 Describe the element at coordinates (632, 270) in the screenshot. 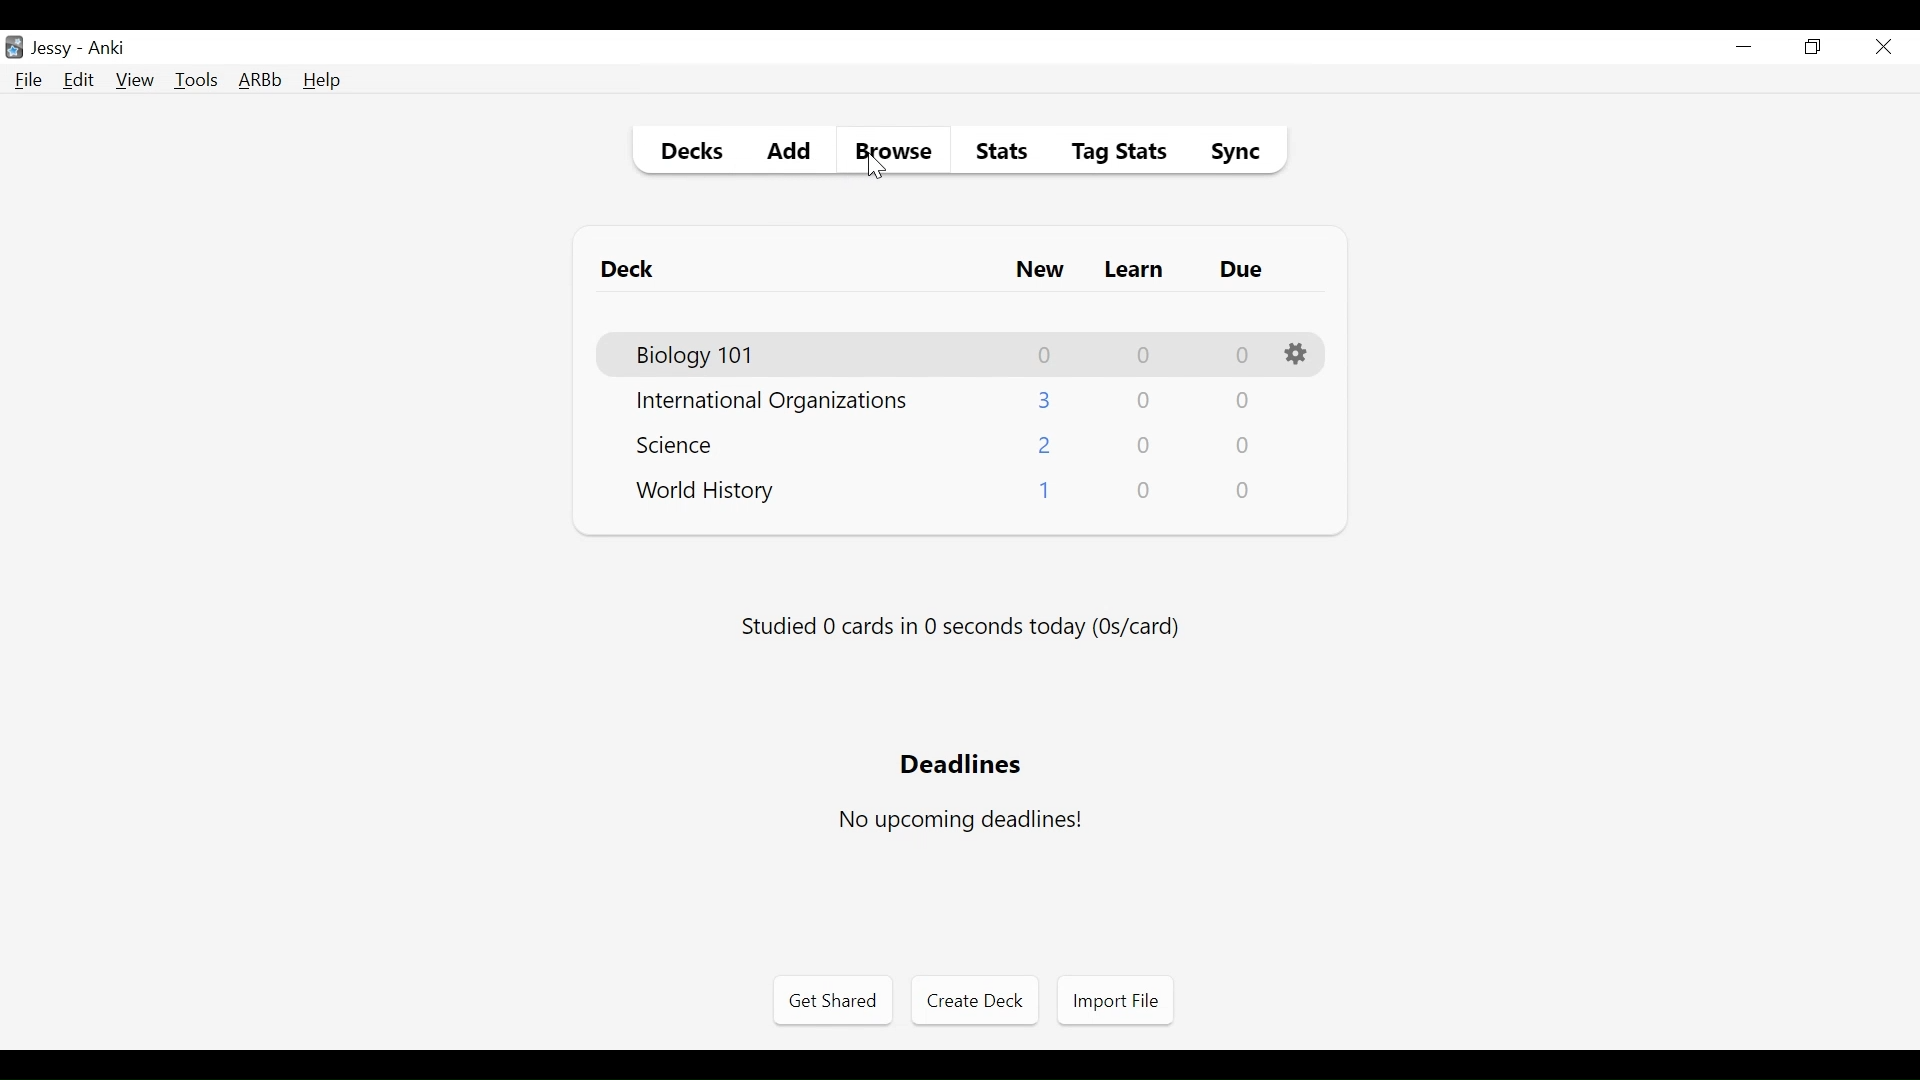

I see `Deck` at that location.